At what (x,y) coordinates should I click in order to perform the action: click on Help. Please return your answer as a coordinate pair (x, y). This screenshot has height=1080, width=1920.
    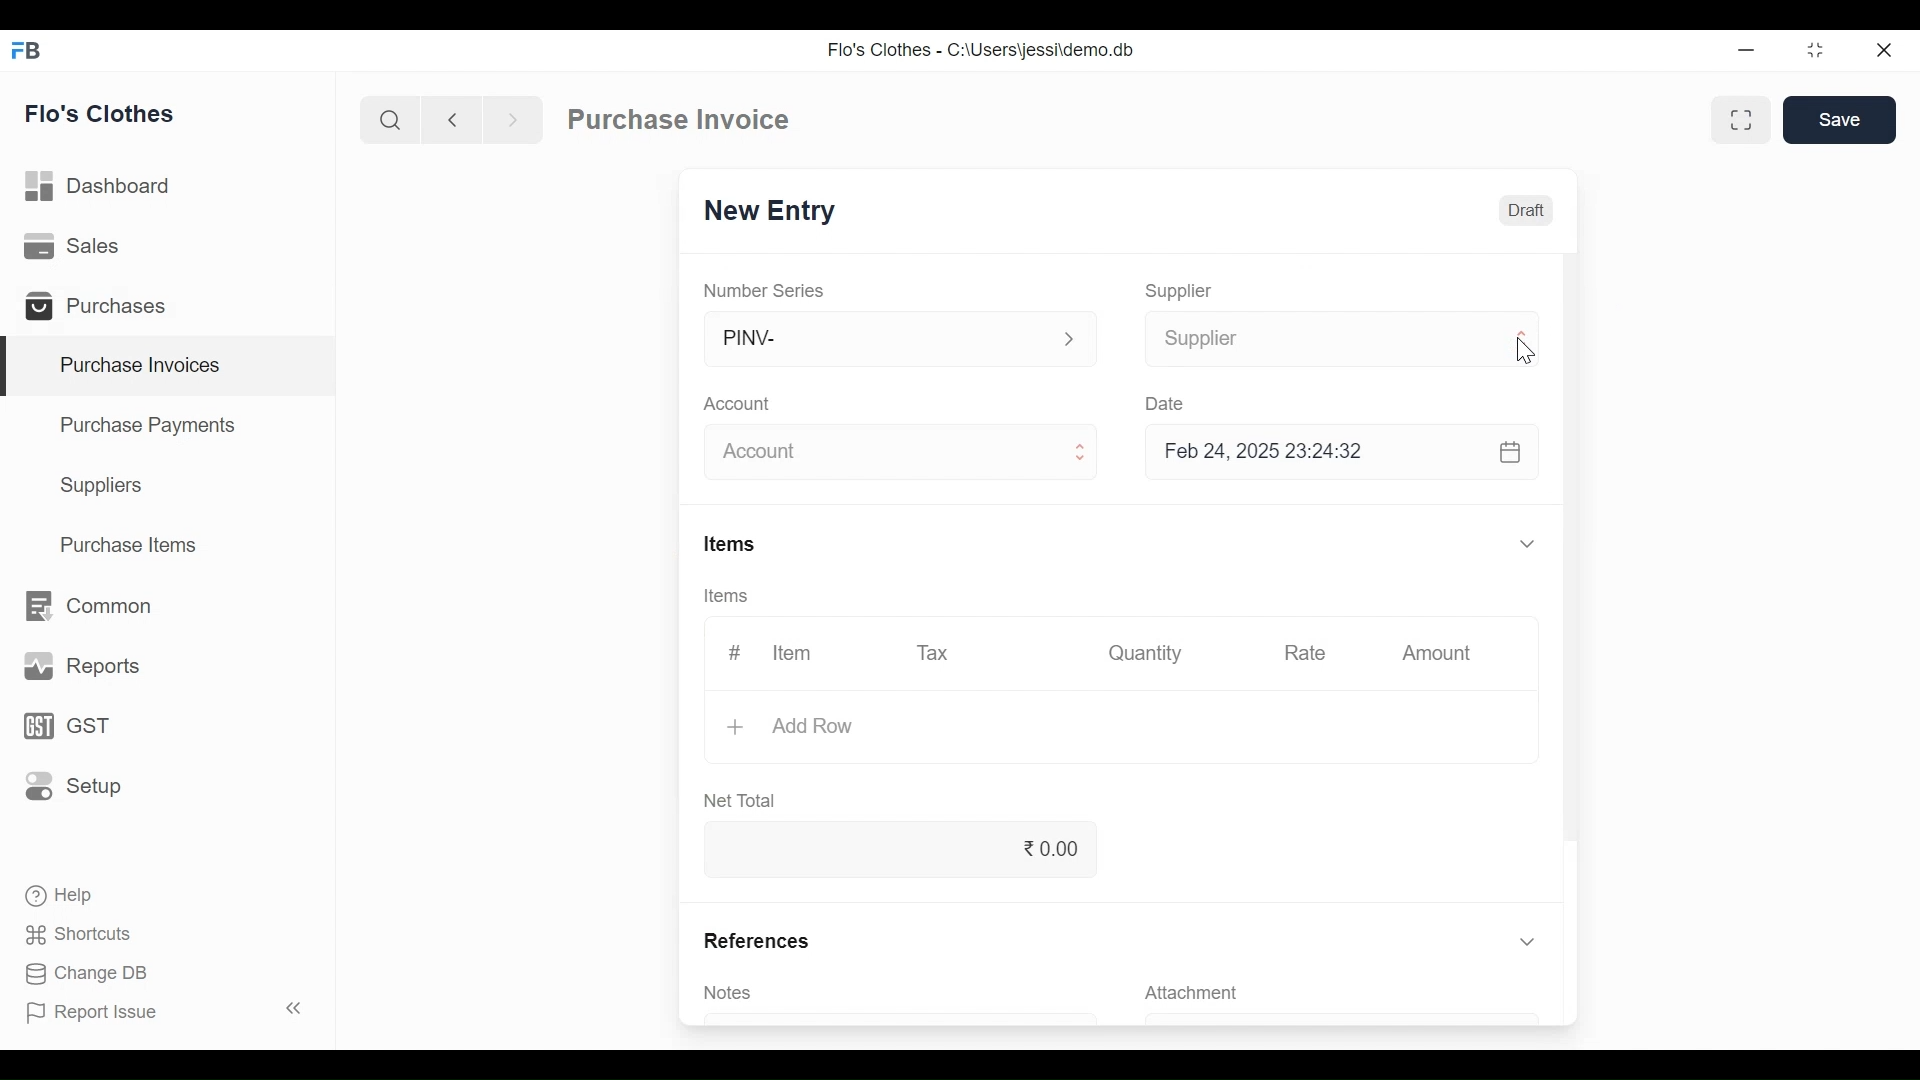
    Looking at the image, I should click on (66, 896).